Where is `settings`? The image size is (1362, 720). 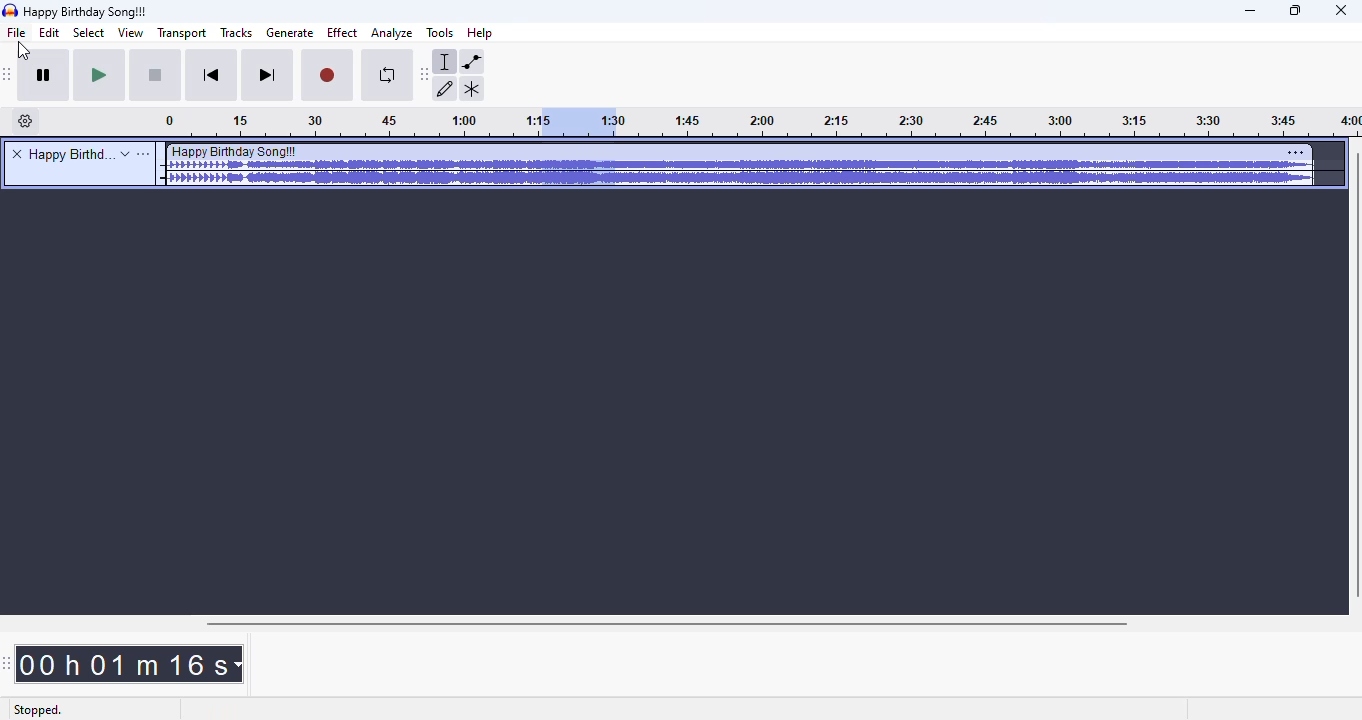 settings is located at coordinates (1296, 152).